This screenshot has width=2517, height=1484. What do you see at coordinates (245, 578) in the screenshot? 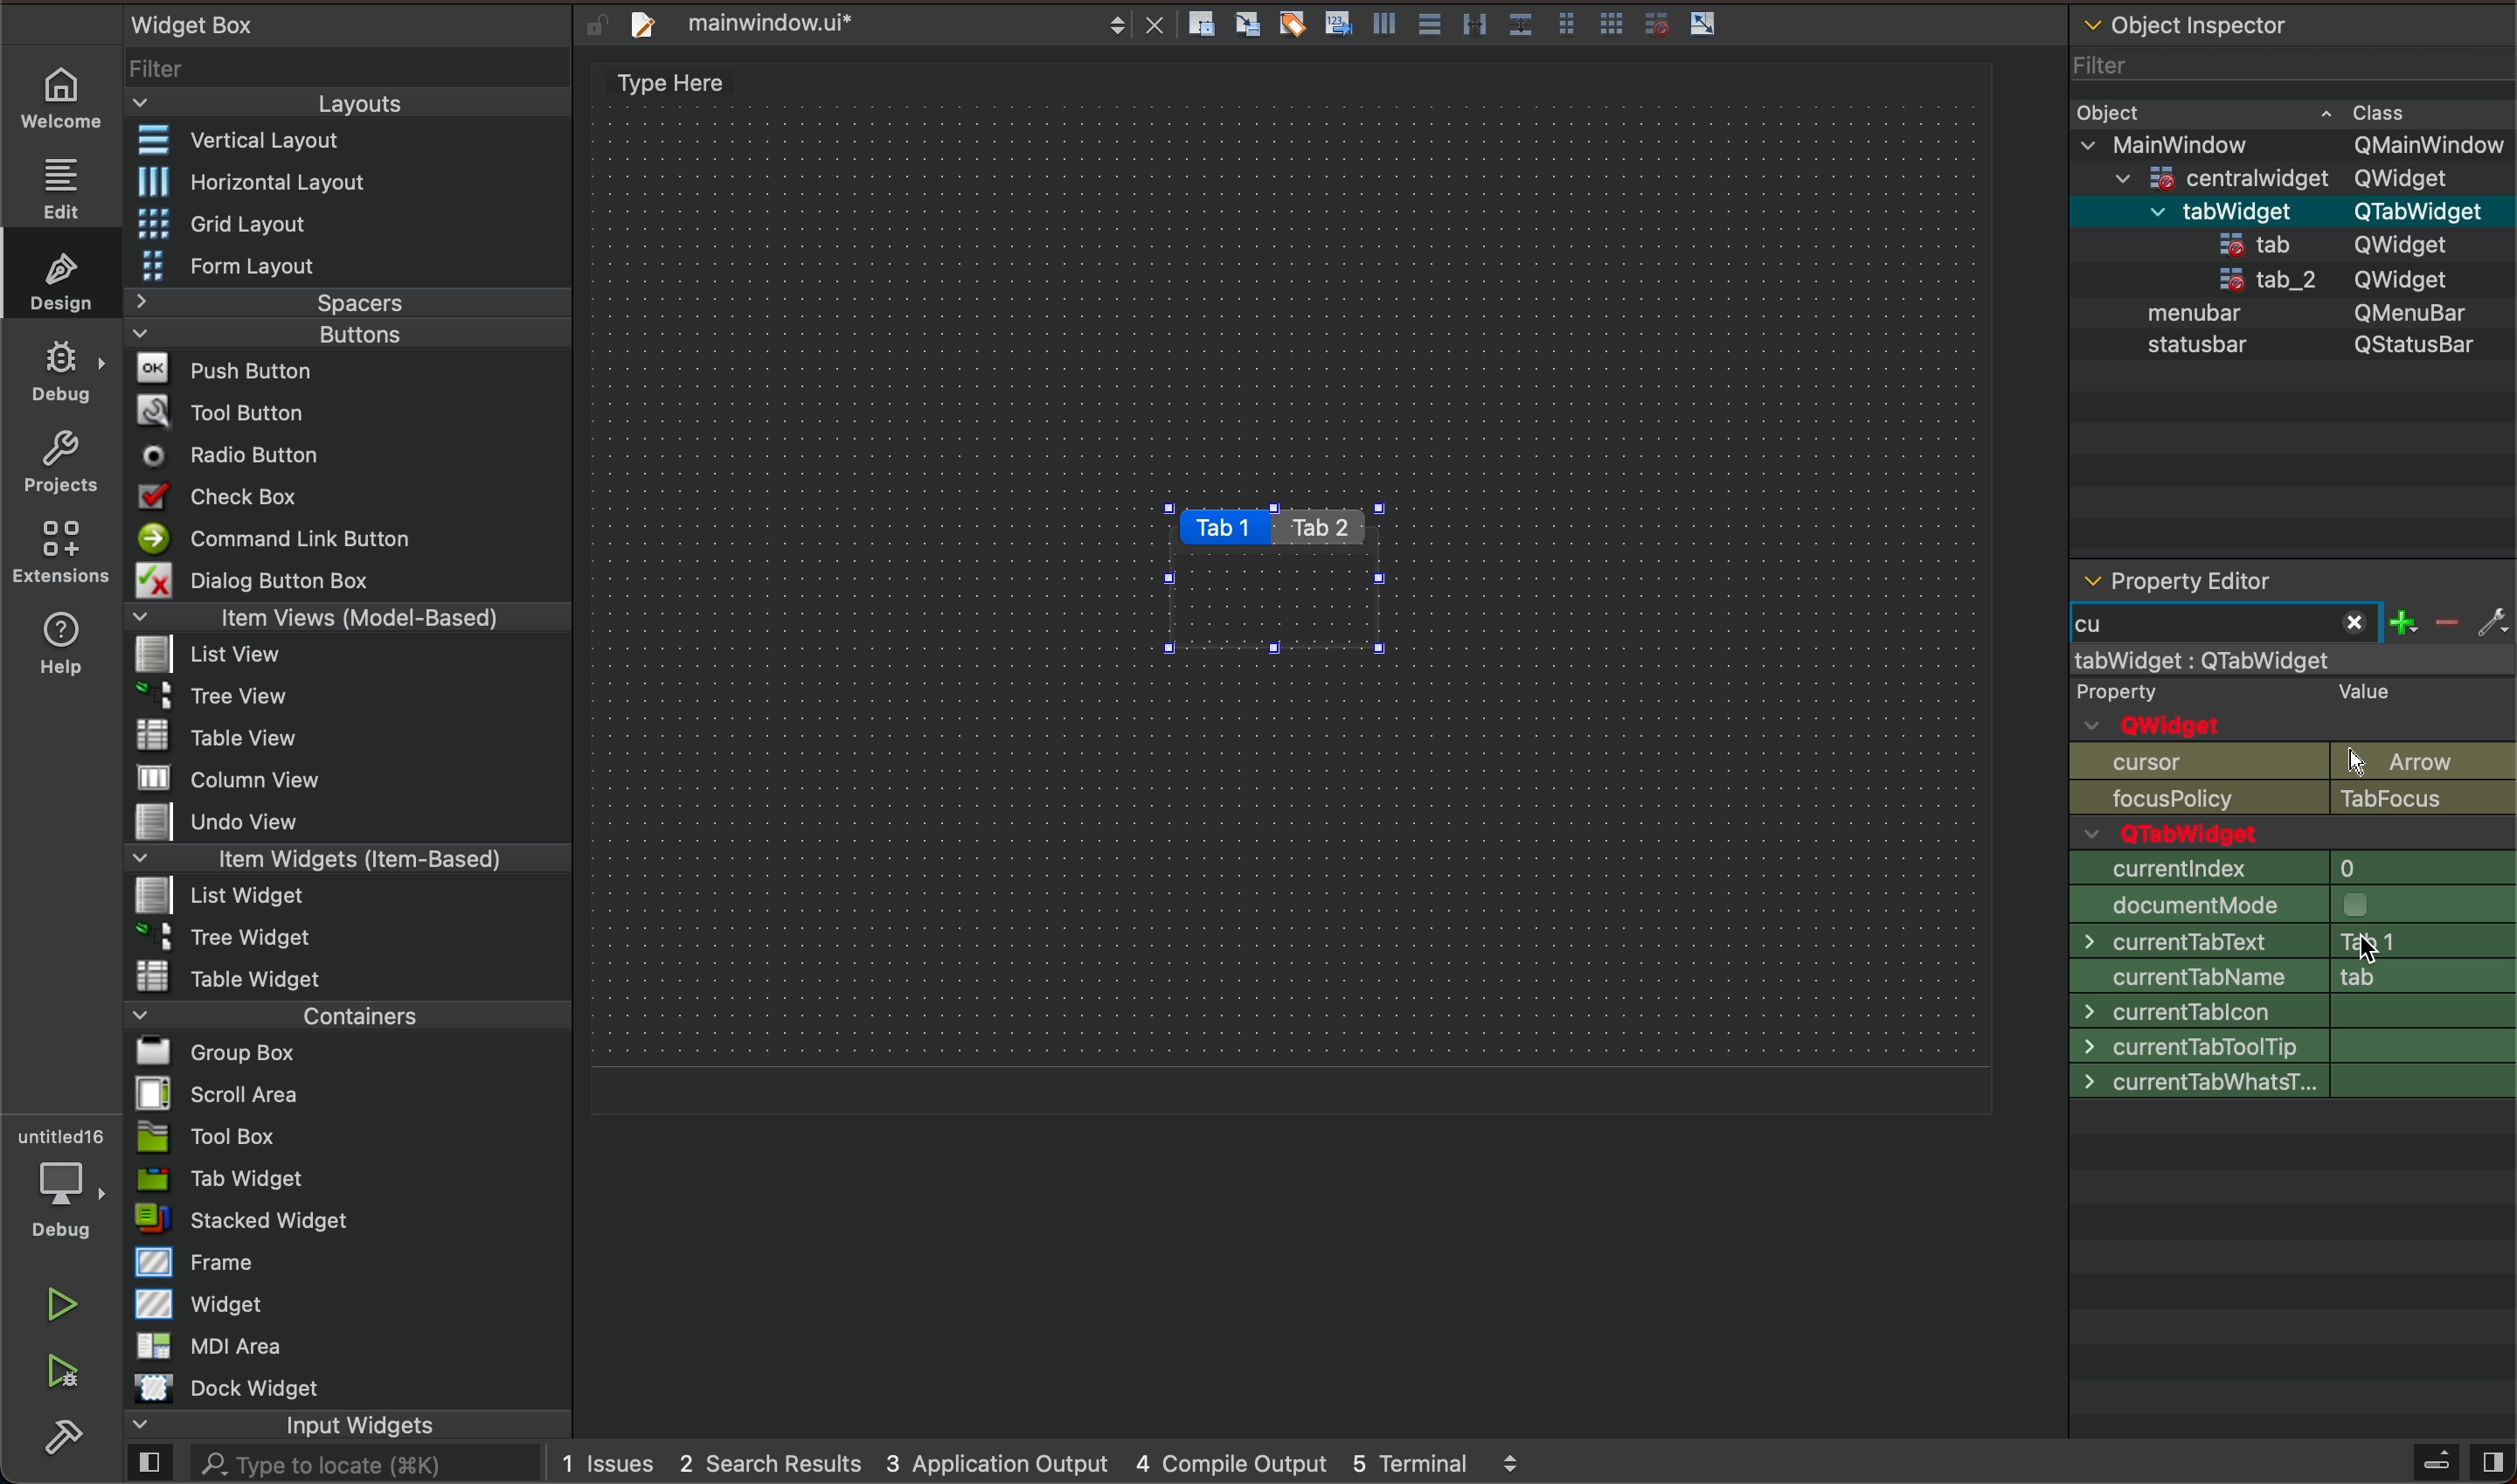
I see `Dialog Button Box` at bounding box center [245, 578].